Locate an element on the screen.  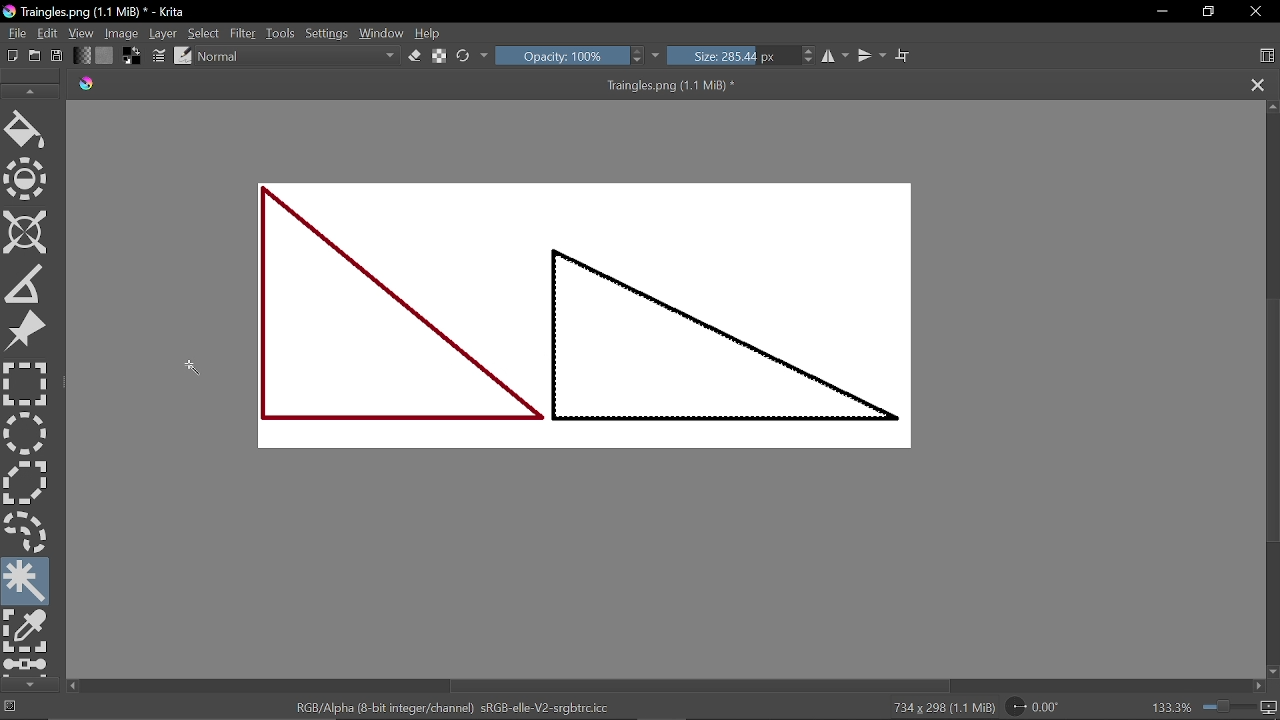
Filter is located at coordinates (242, 32).